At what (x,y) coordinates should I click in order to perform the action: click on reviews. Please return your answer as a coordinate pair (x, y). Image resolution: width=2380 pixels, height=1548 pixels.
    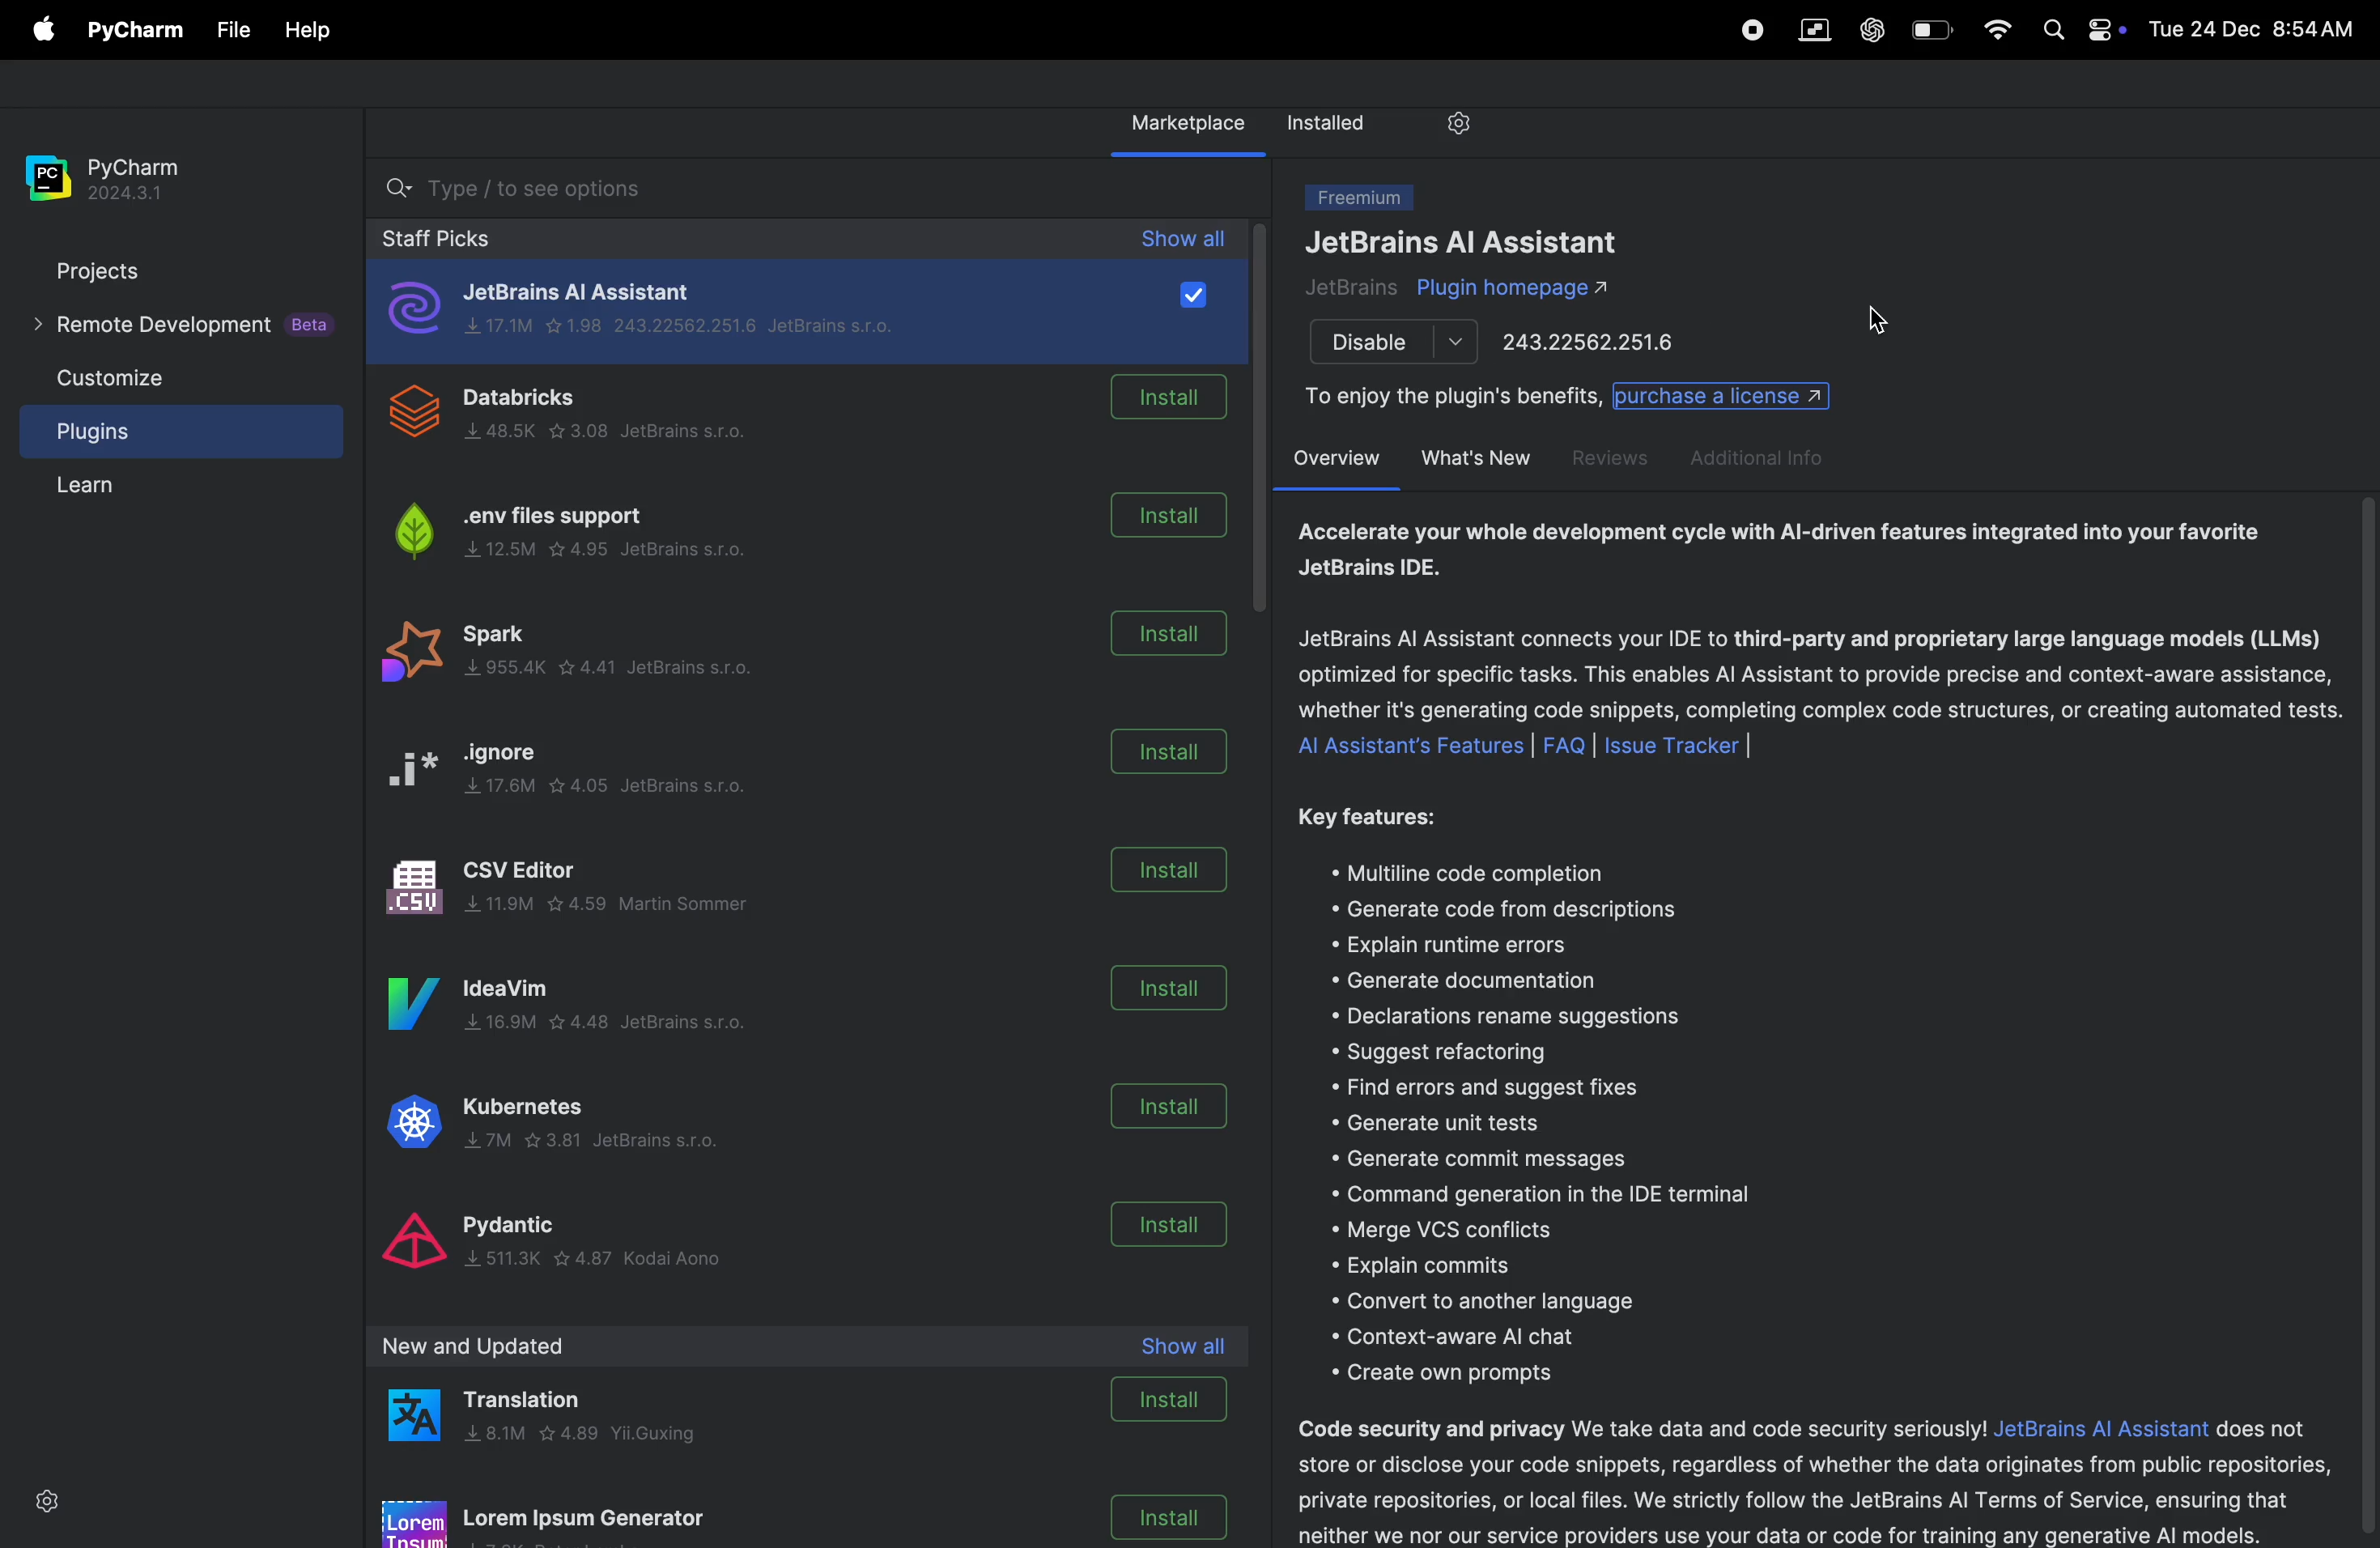
    Looking at the image, I should click on (1604, 458).